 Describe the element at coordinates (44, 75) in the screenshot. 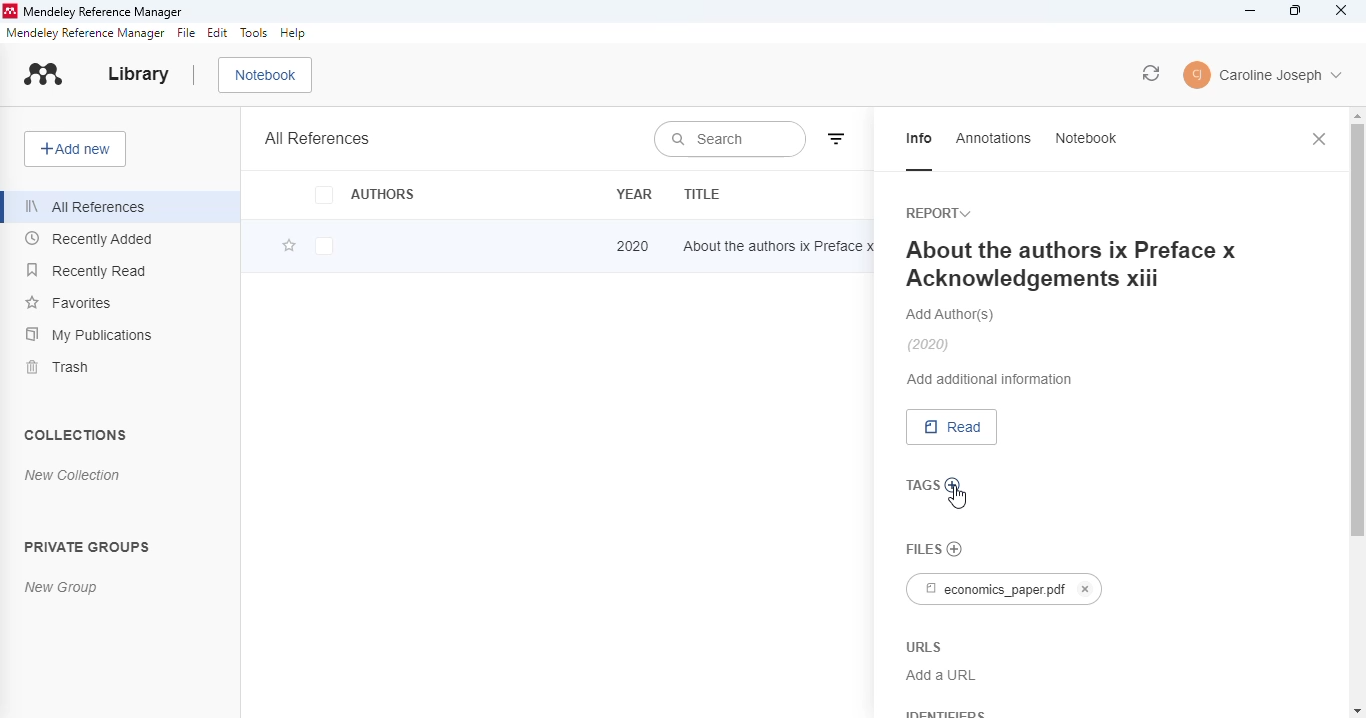

I see `logo` at that location.